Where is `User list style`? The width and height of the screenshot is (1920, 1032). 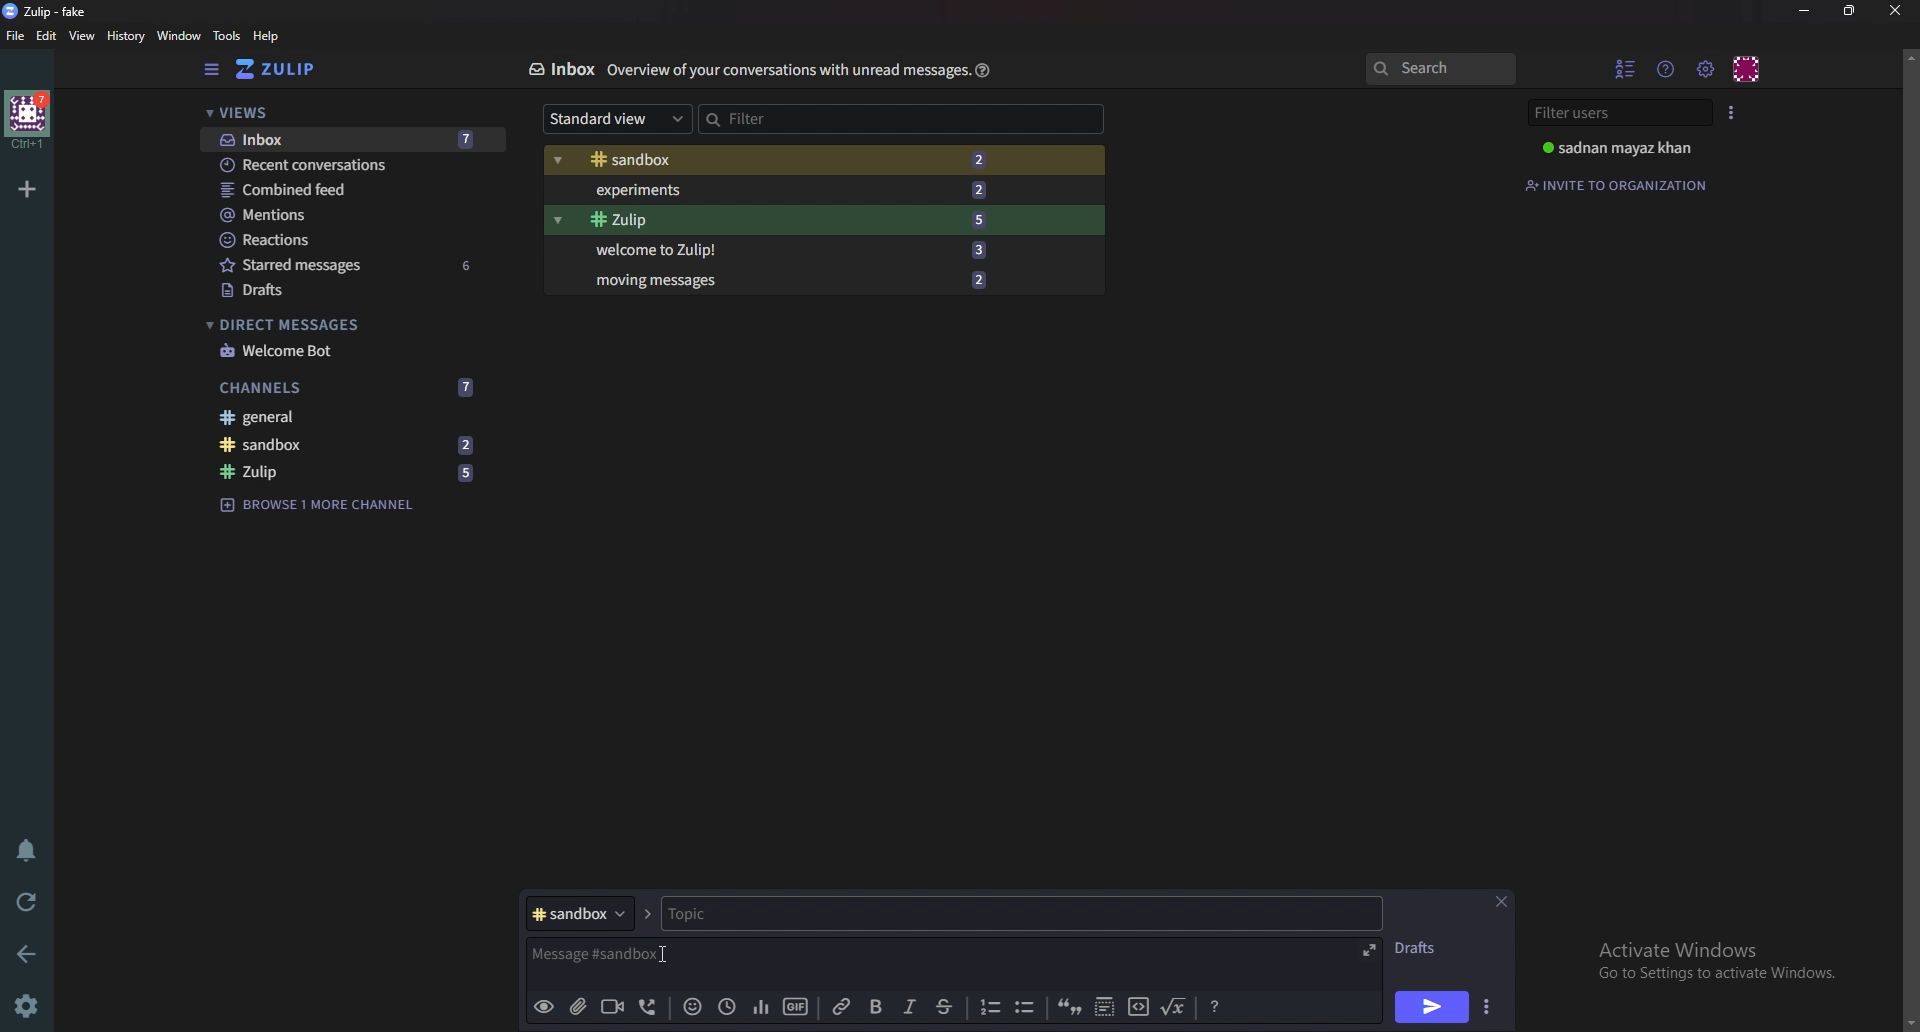
User list style is located at coordinates (1733, 111).